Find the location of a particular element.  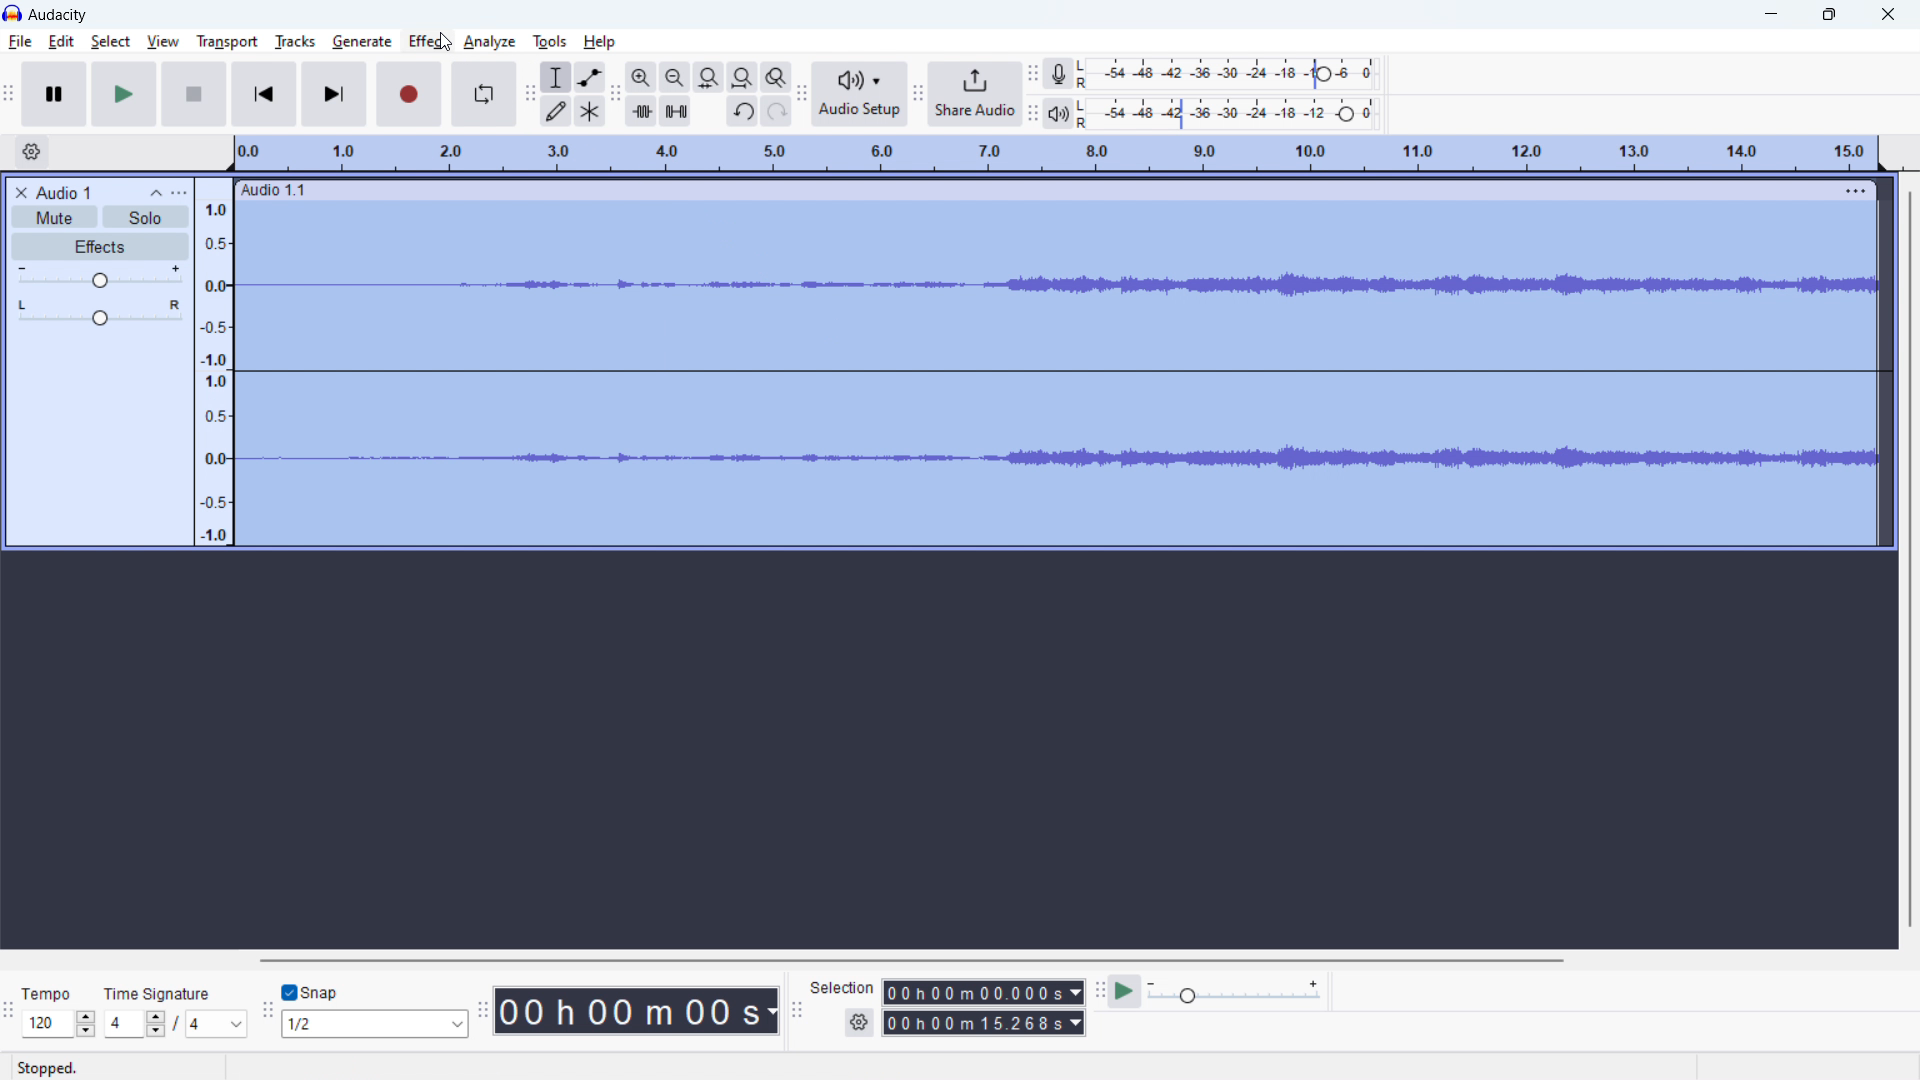

enable looping is located at coordinates (484, 94).